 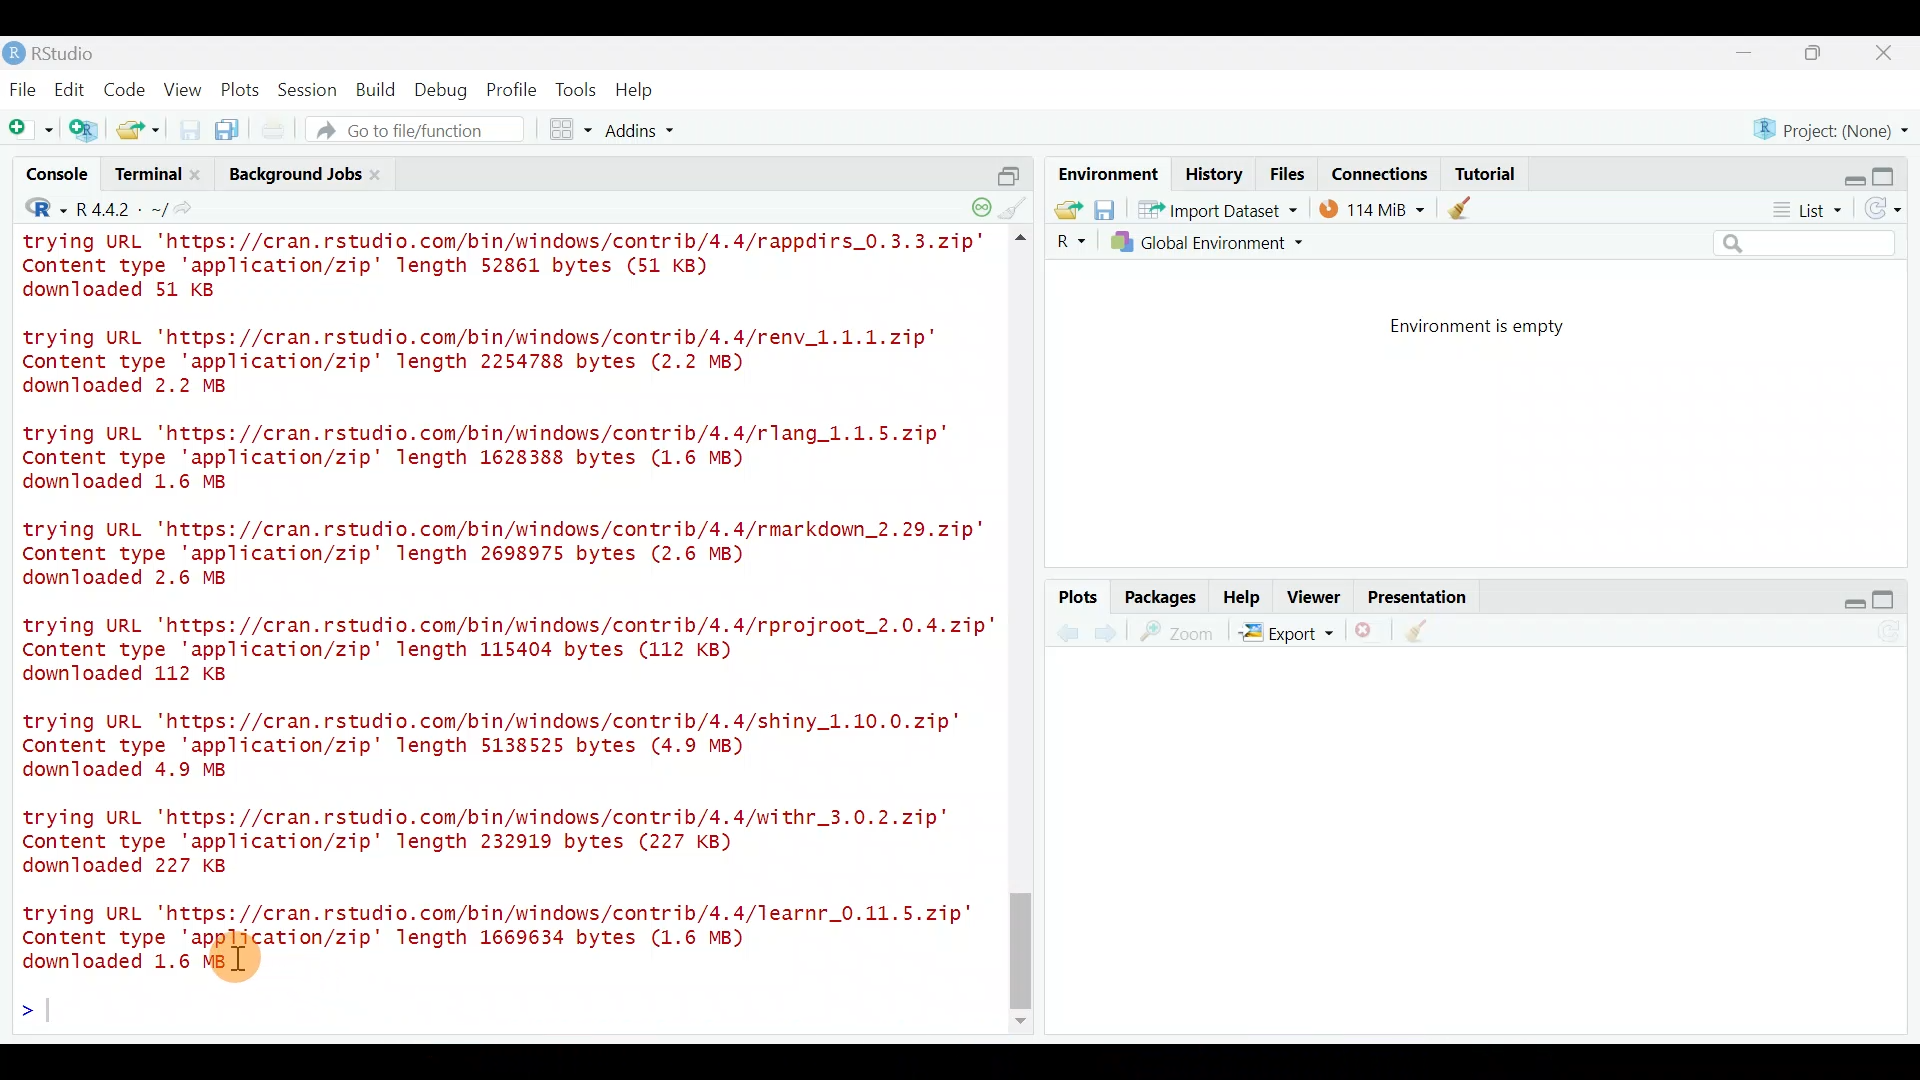 What do you see at coordinates (1223, 242) in the screenshot?
I see `Global Environment` at bounding box center [1223, 242].